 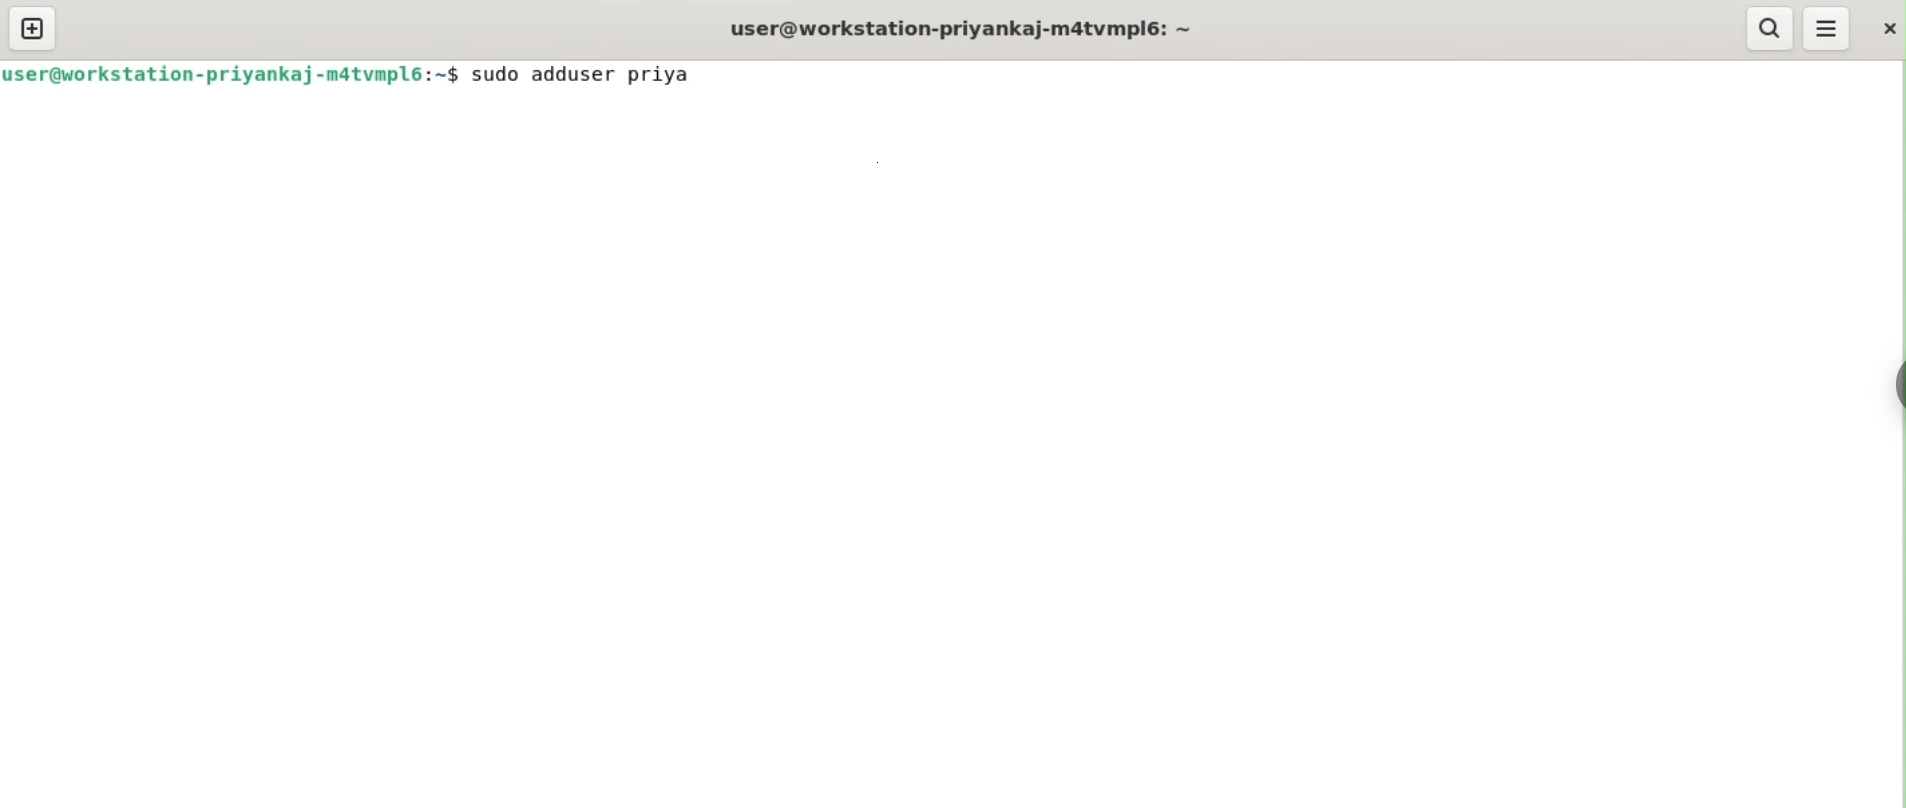 What do you see at coordinates (1771, 29) in the screenshot?
I see `search` at bounding box center [1771, 29].